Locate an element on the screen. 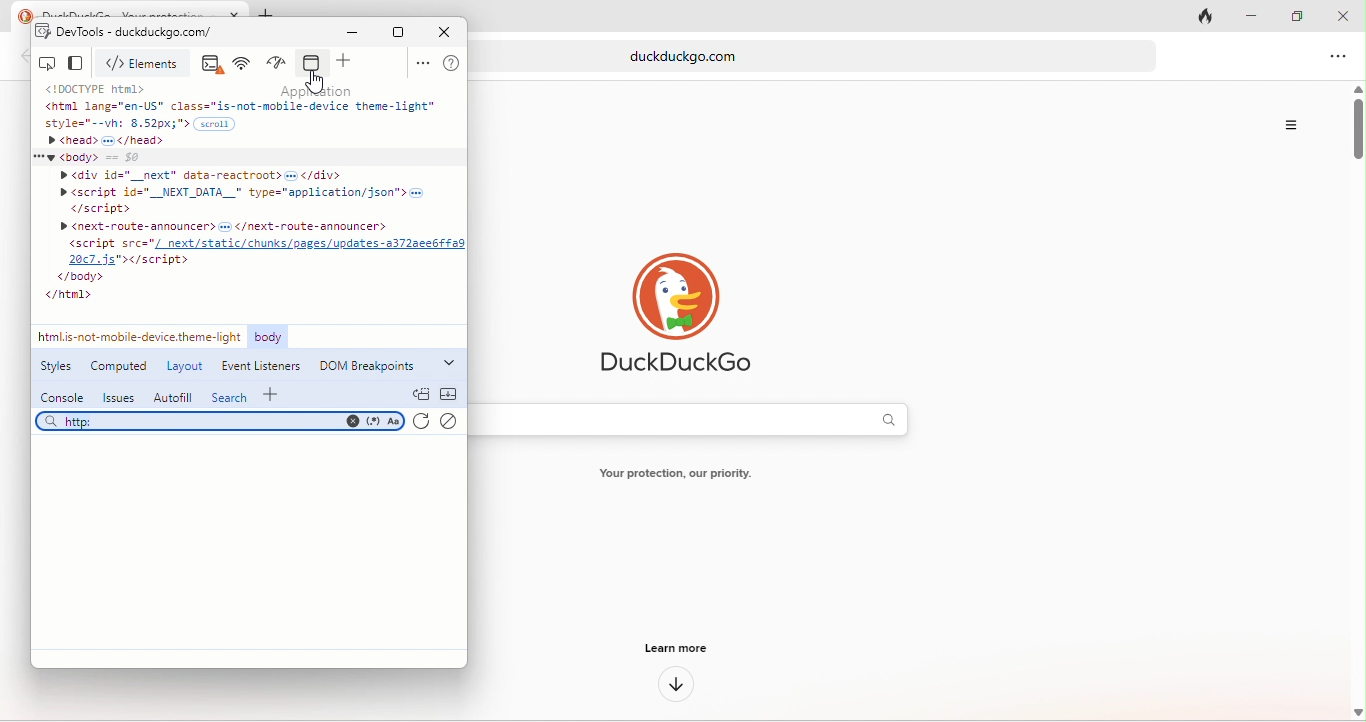 The height and width of the screenshot is (722, 1366). close is located at coordinates (443, 32).